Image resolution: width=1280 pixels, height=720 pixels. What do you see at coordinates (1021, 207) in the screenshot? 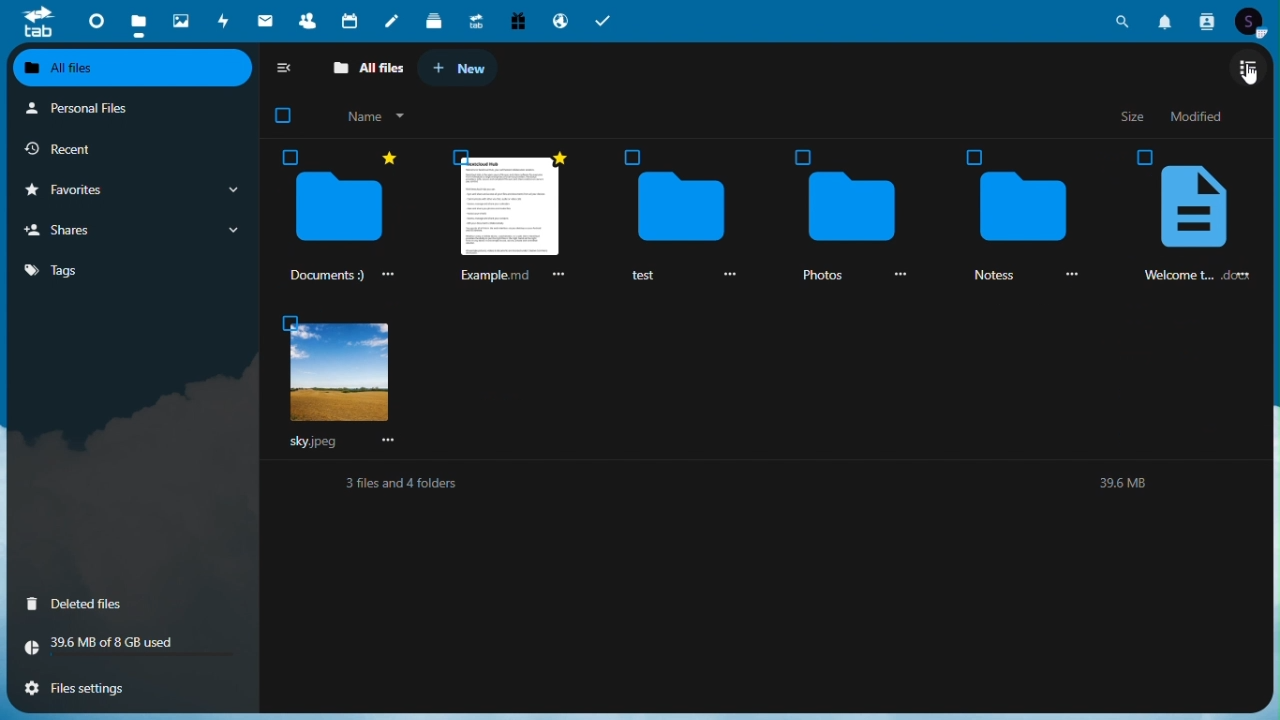
I see `notes folder` at bounding box center [1021, 207].